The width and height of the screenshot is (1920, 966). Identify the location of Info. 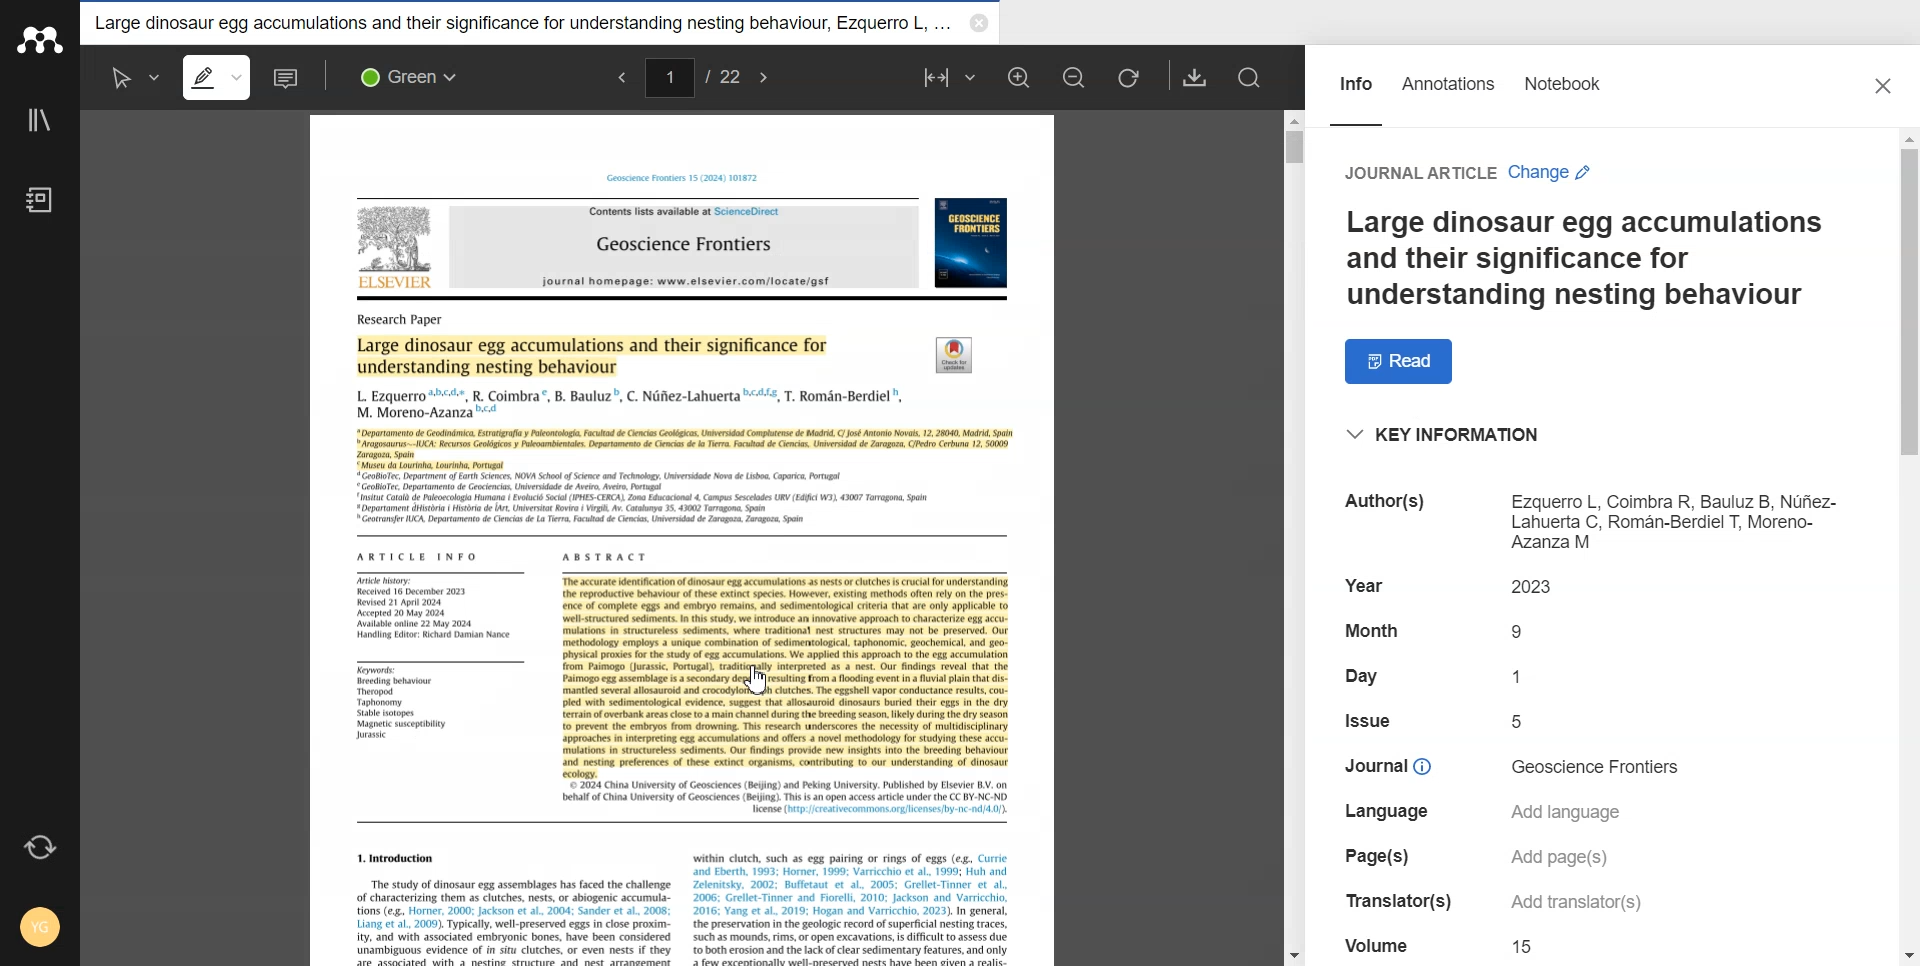
(1355, 94).